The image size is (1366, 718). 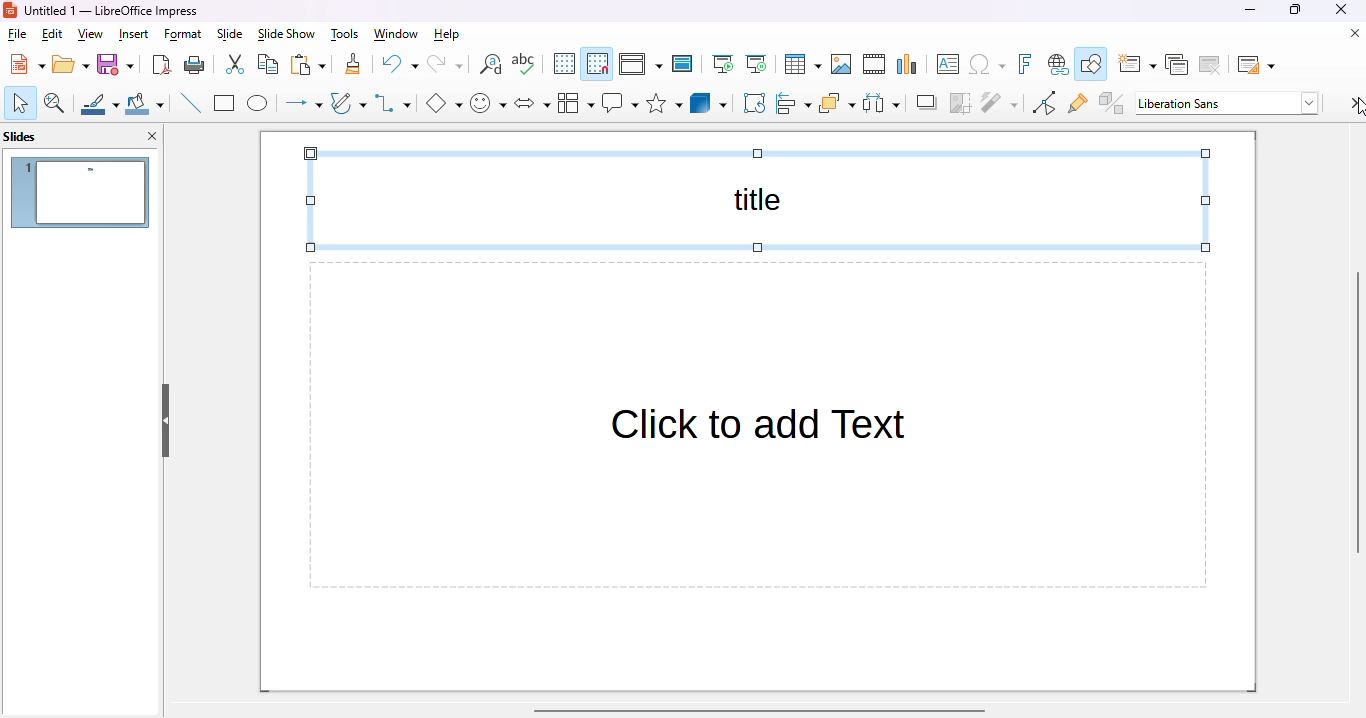 What do you see at coordinates (664, 102) in the screenshot?
I see `stars and banners` at bounding box center [664, 102].